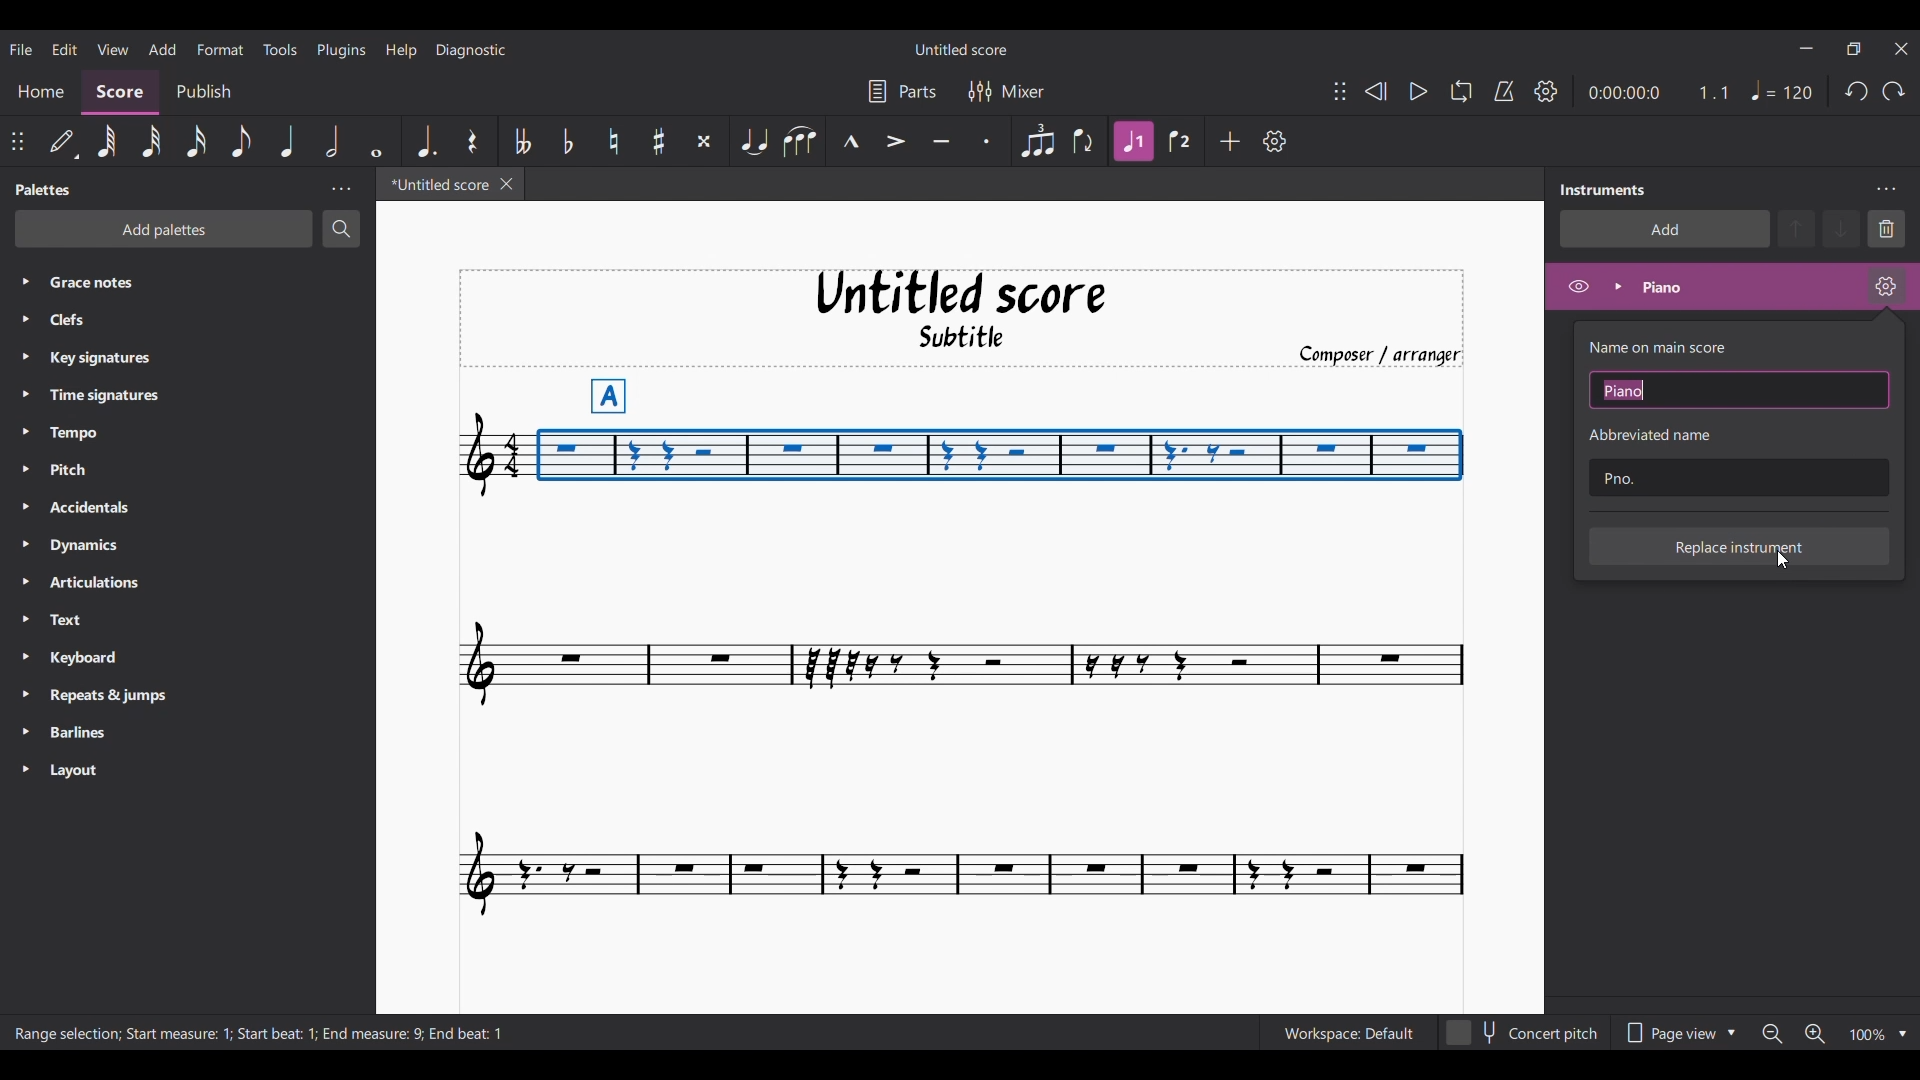 The height and width of the screenshot is (1080, 1920). I want to click on Quarter note, so click(288, 141).